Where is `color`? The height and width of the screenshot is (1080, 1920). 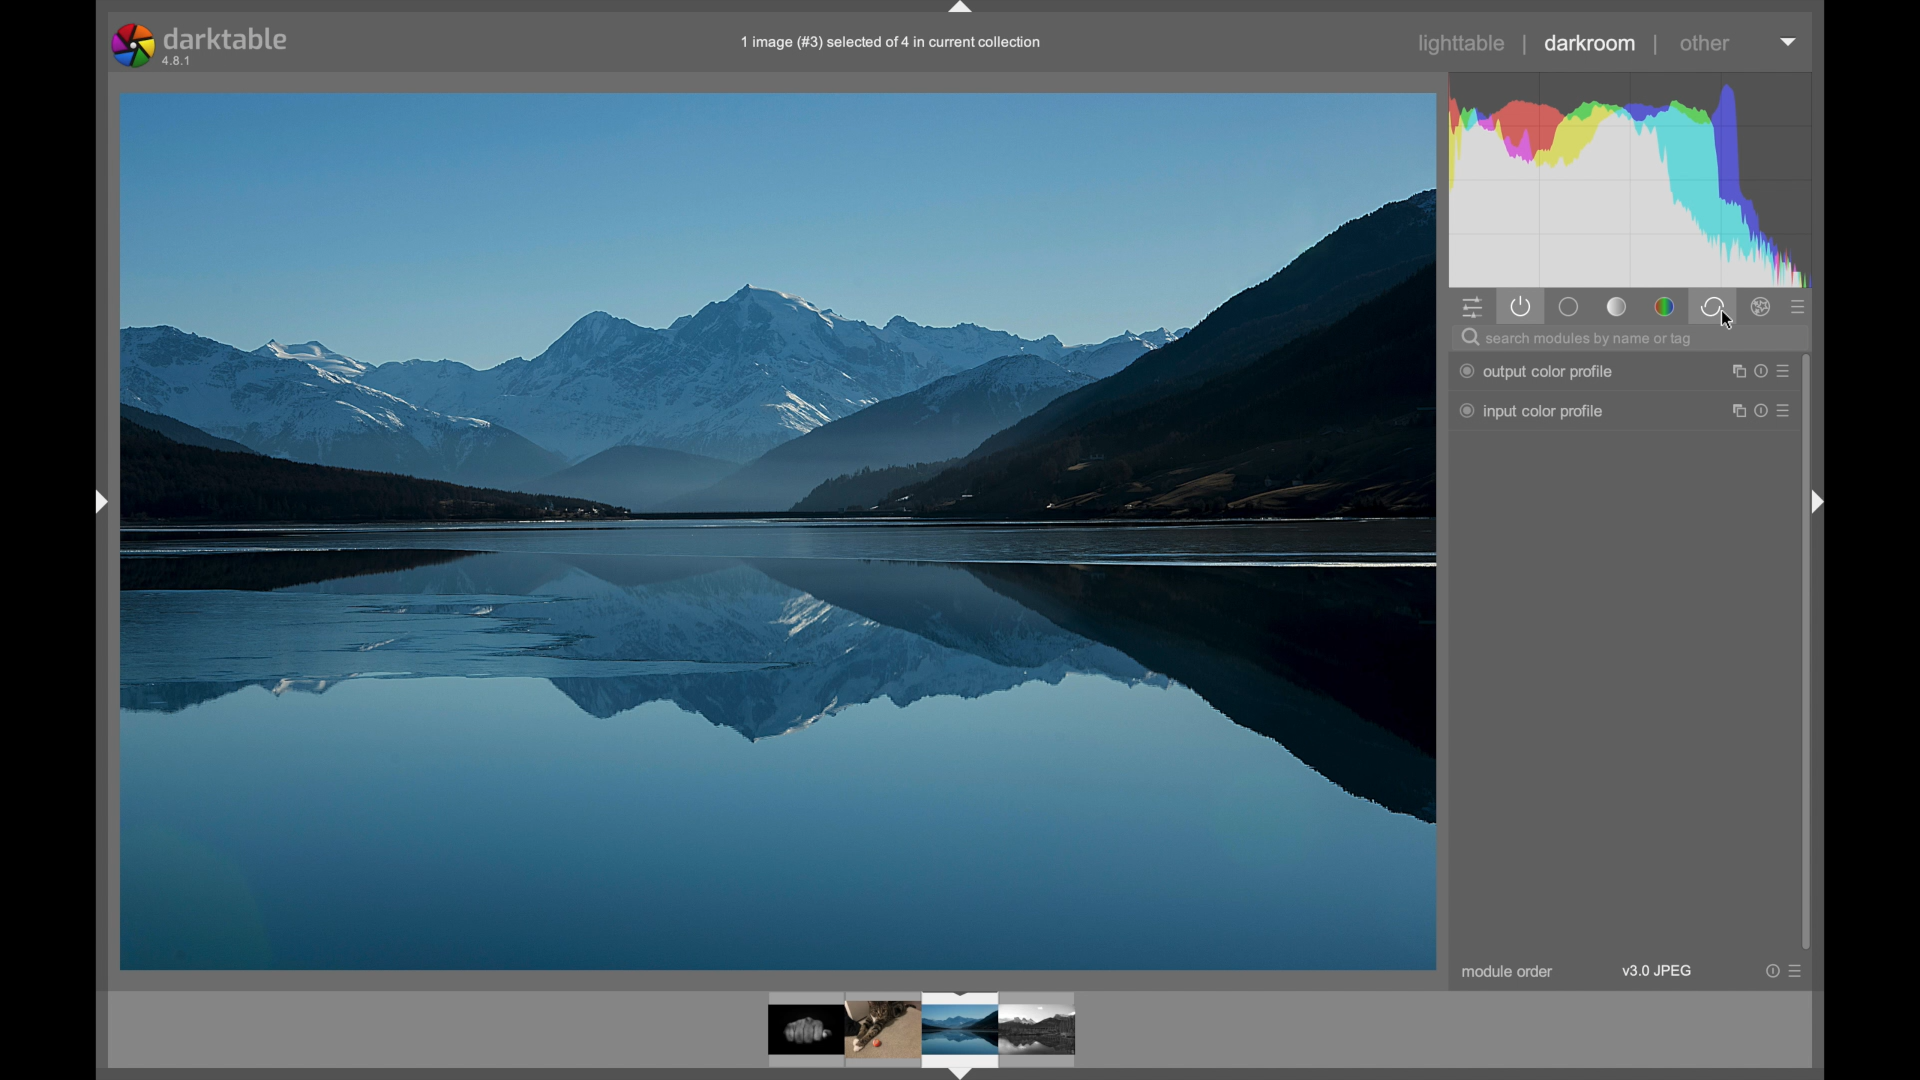 color is located at coordinates (1664, 306).